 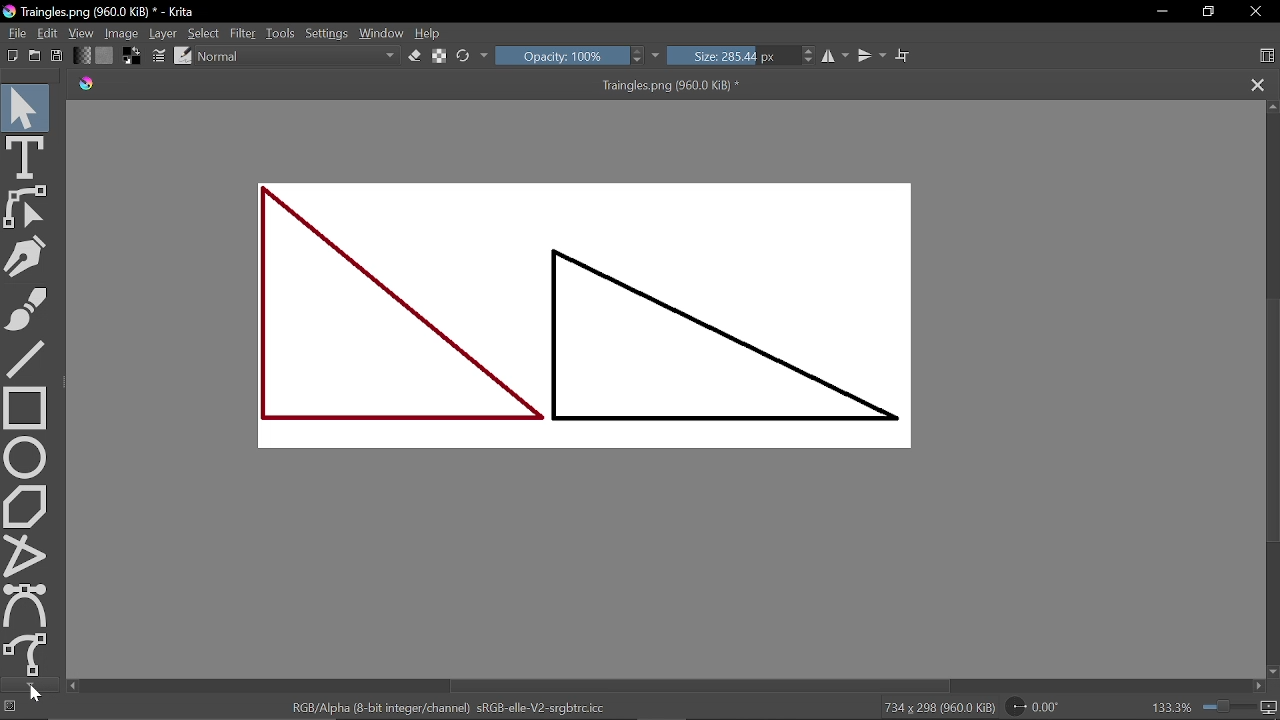 I want to click on Choose workspace, so click(x=1269, y=55).